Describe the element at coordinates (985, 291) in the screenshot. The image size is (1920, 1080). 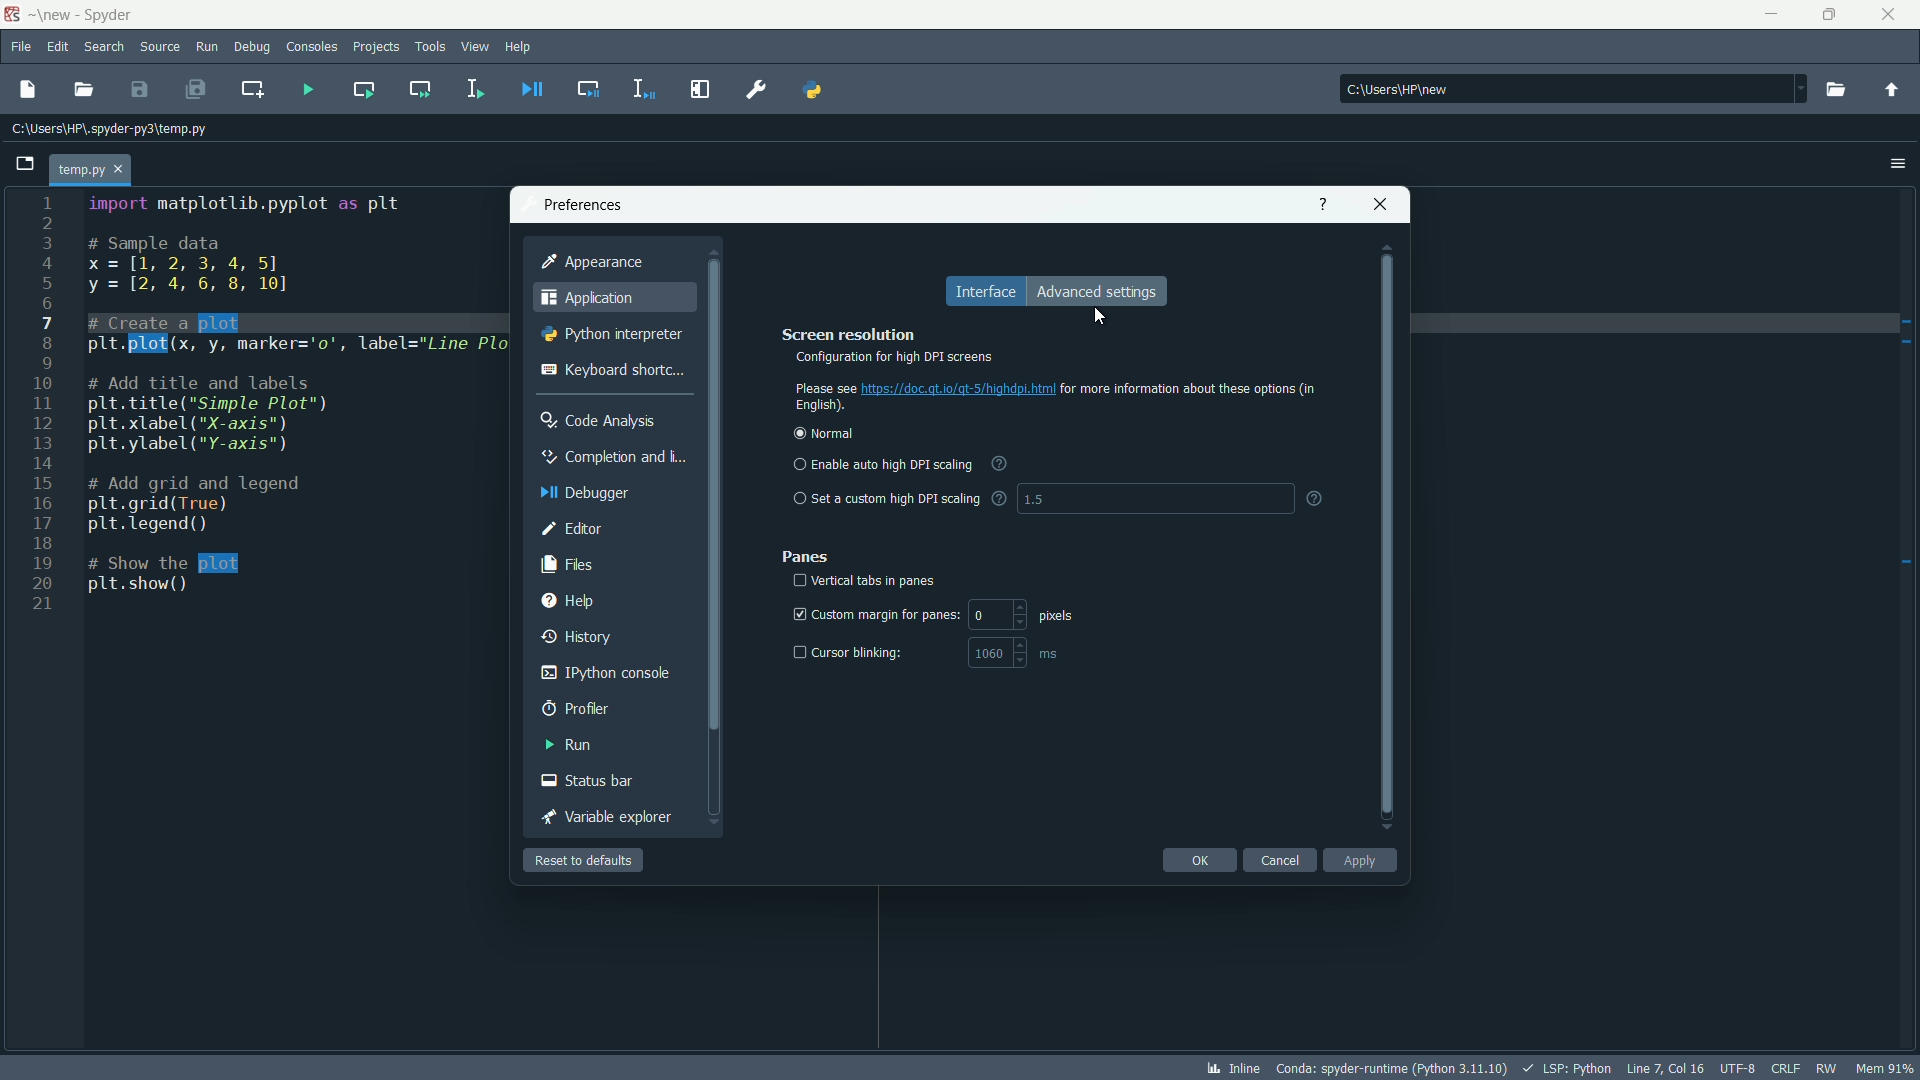
I see `interface` at that location.